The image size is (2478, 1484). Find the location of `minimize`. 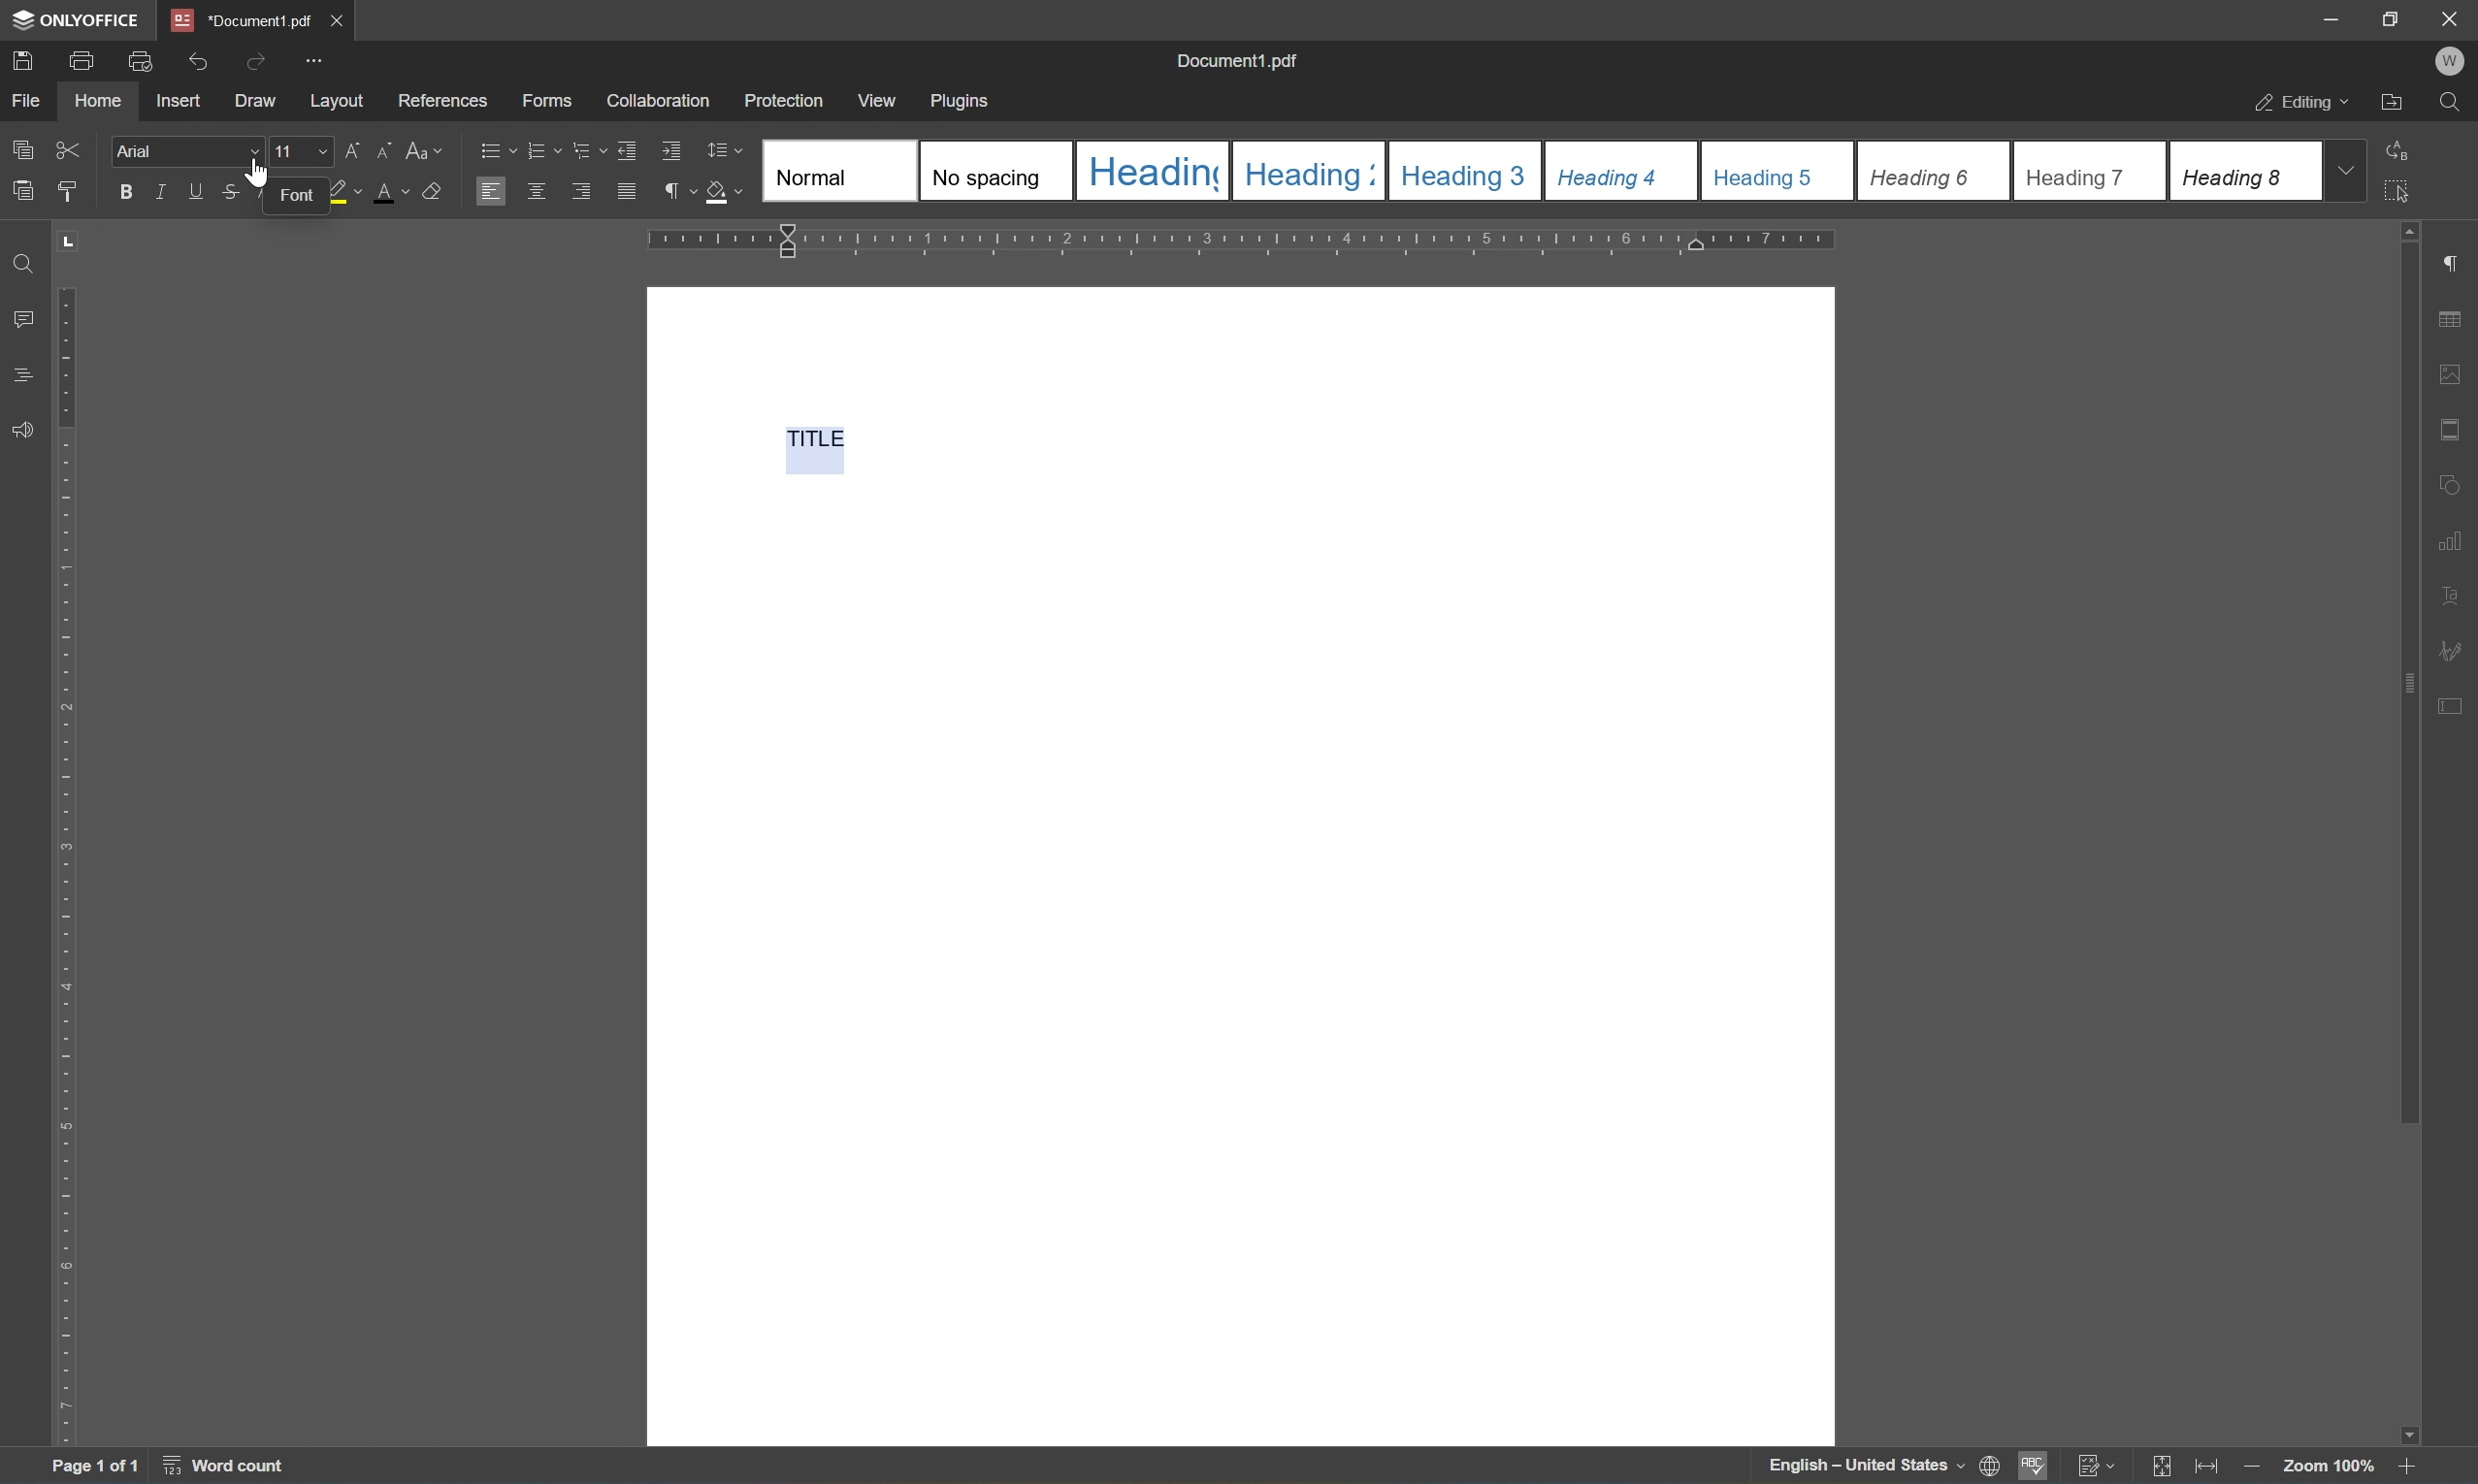

minimize is located at coordinates (2330, 20).